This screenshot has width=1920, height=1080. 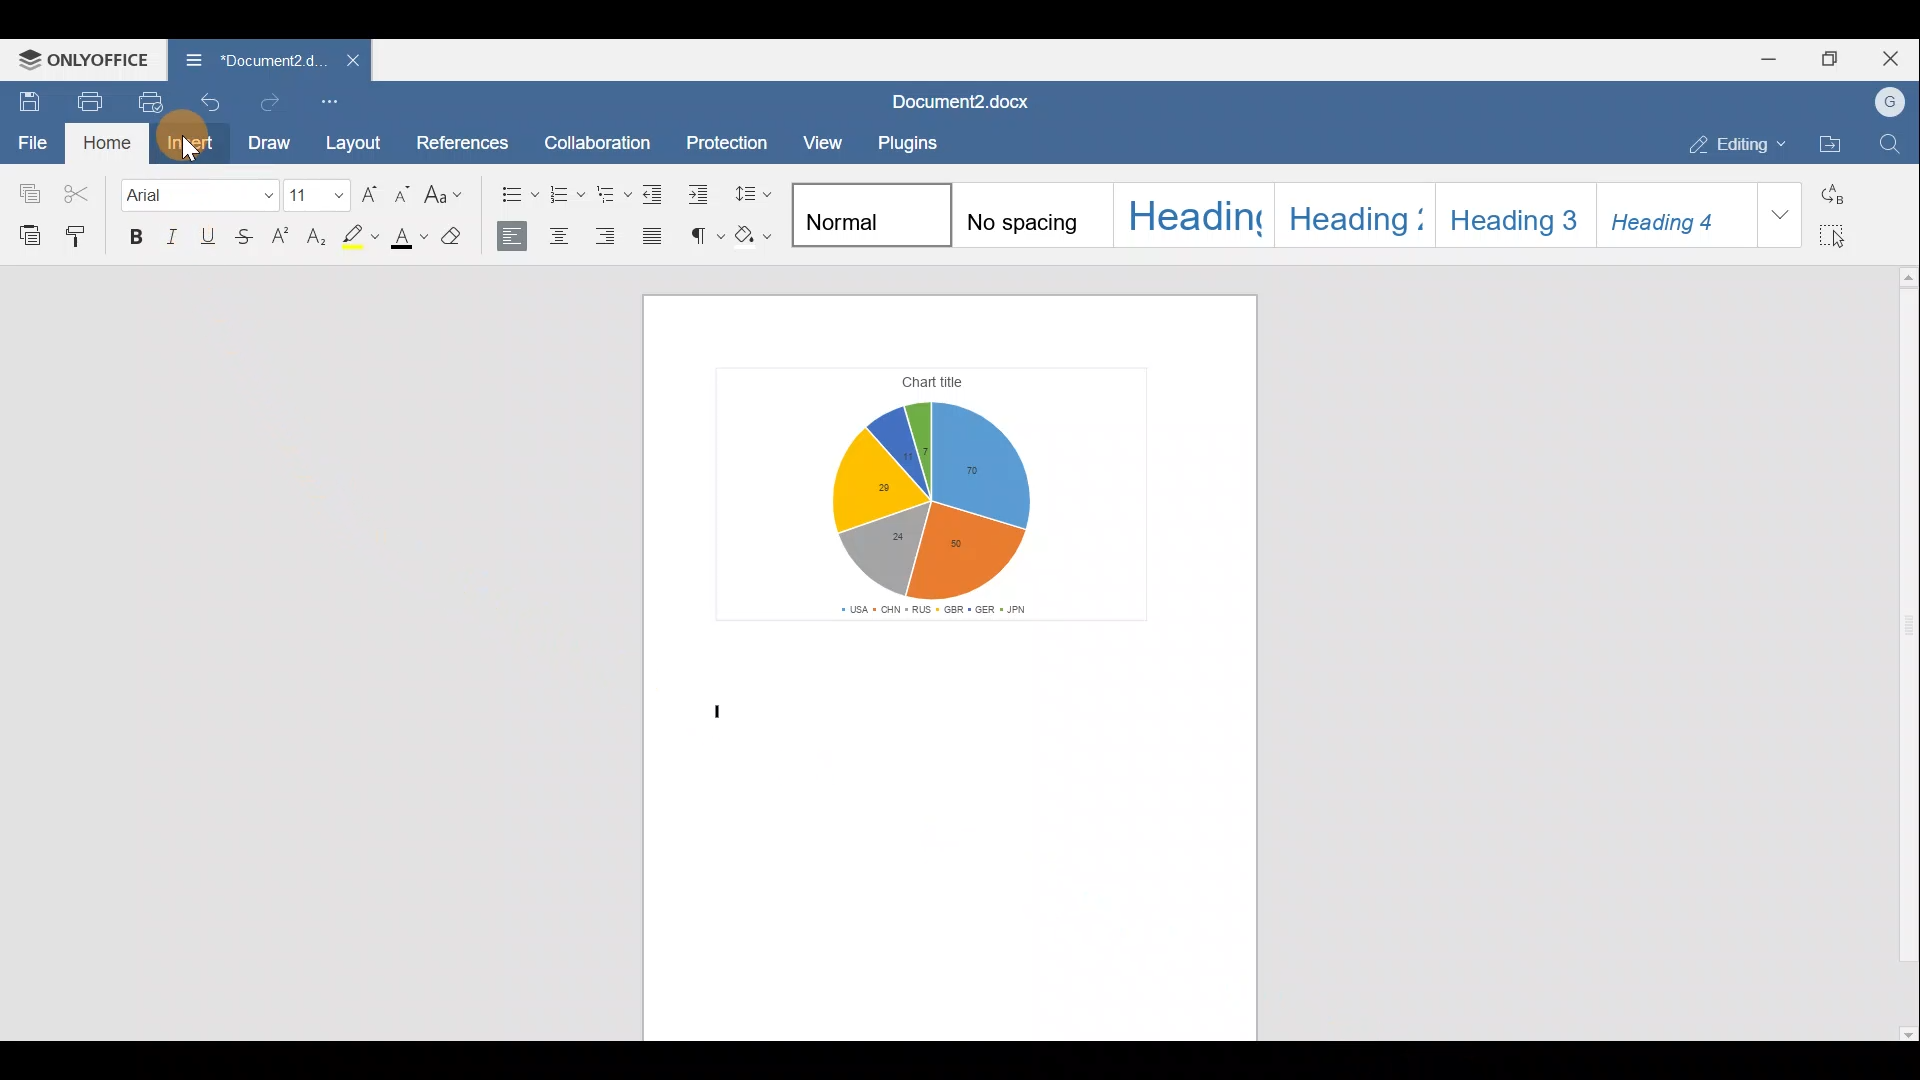 I want to click on Account name, so click(x=1892, y=100).